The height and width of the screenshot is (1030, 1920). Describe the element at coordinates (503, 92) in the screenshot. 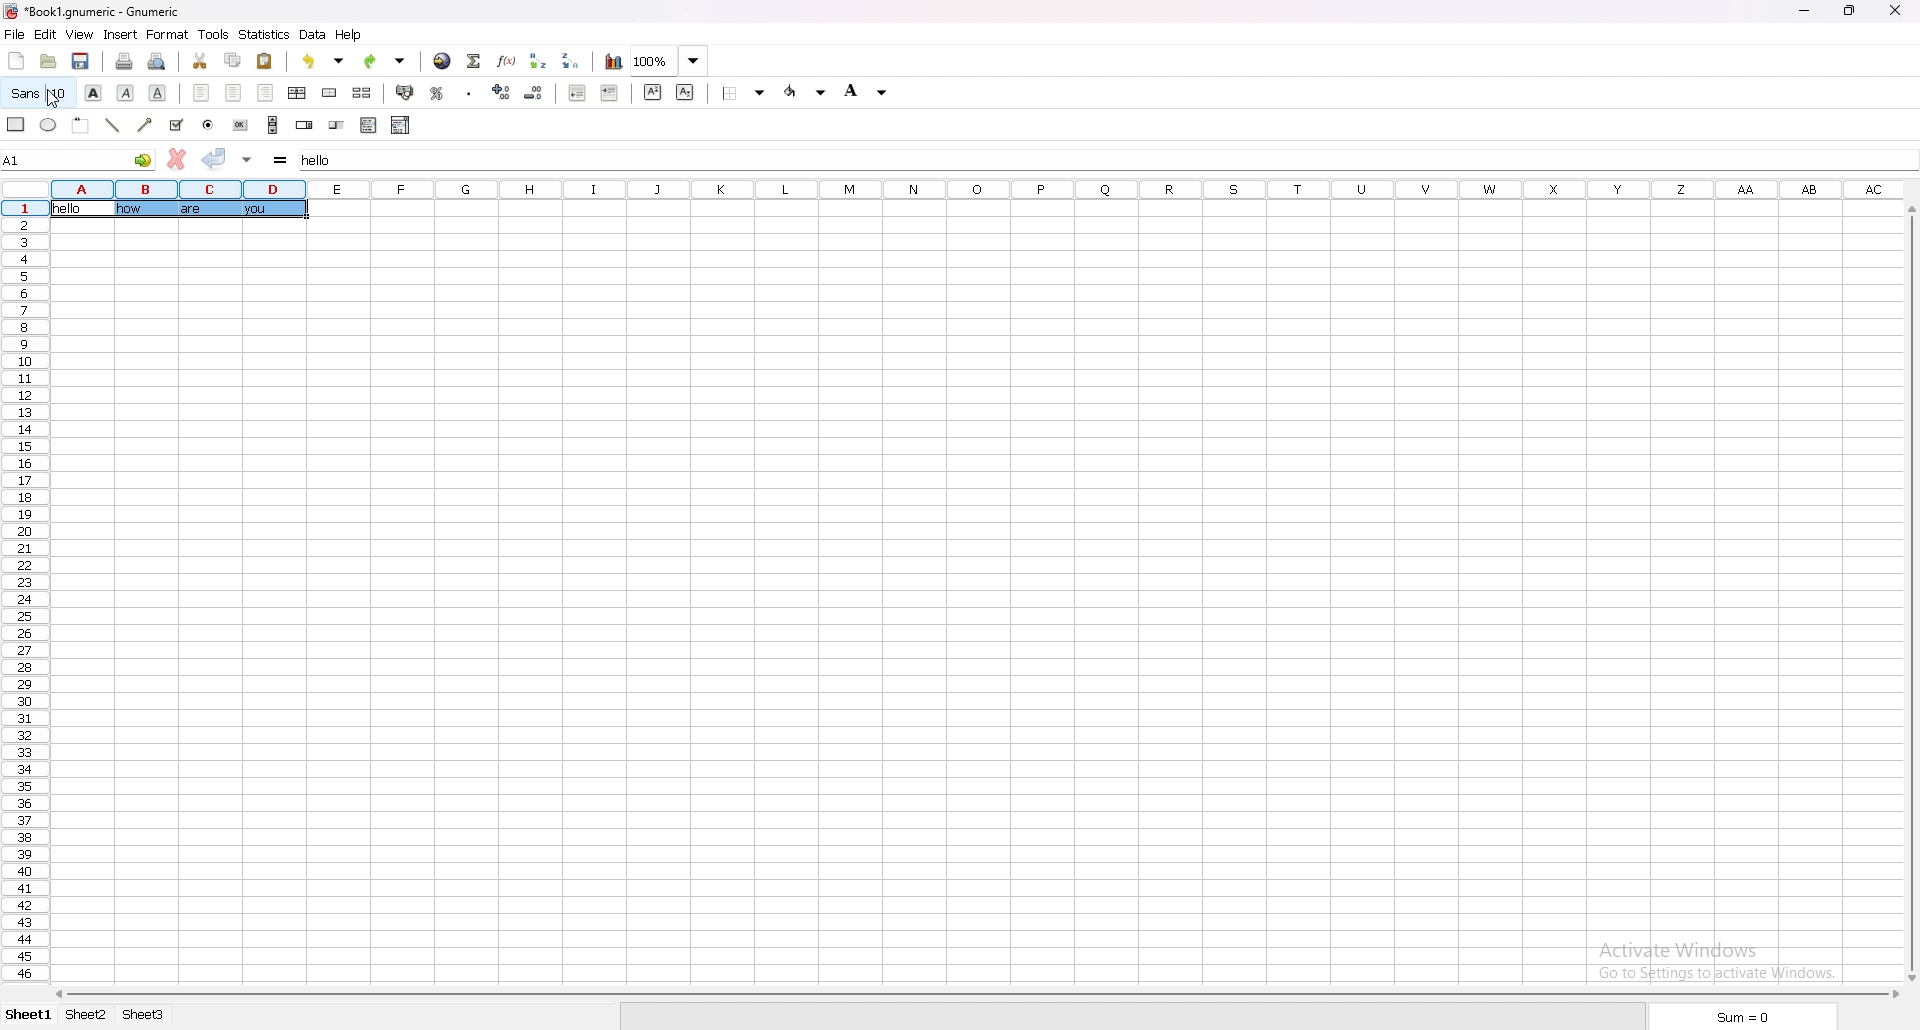

I see `increase decimal` at that location.